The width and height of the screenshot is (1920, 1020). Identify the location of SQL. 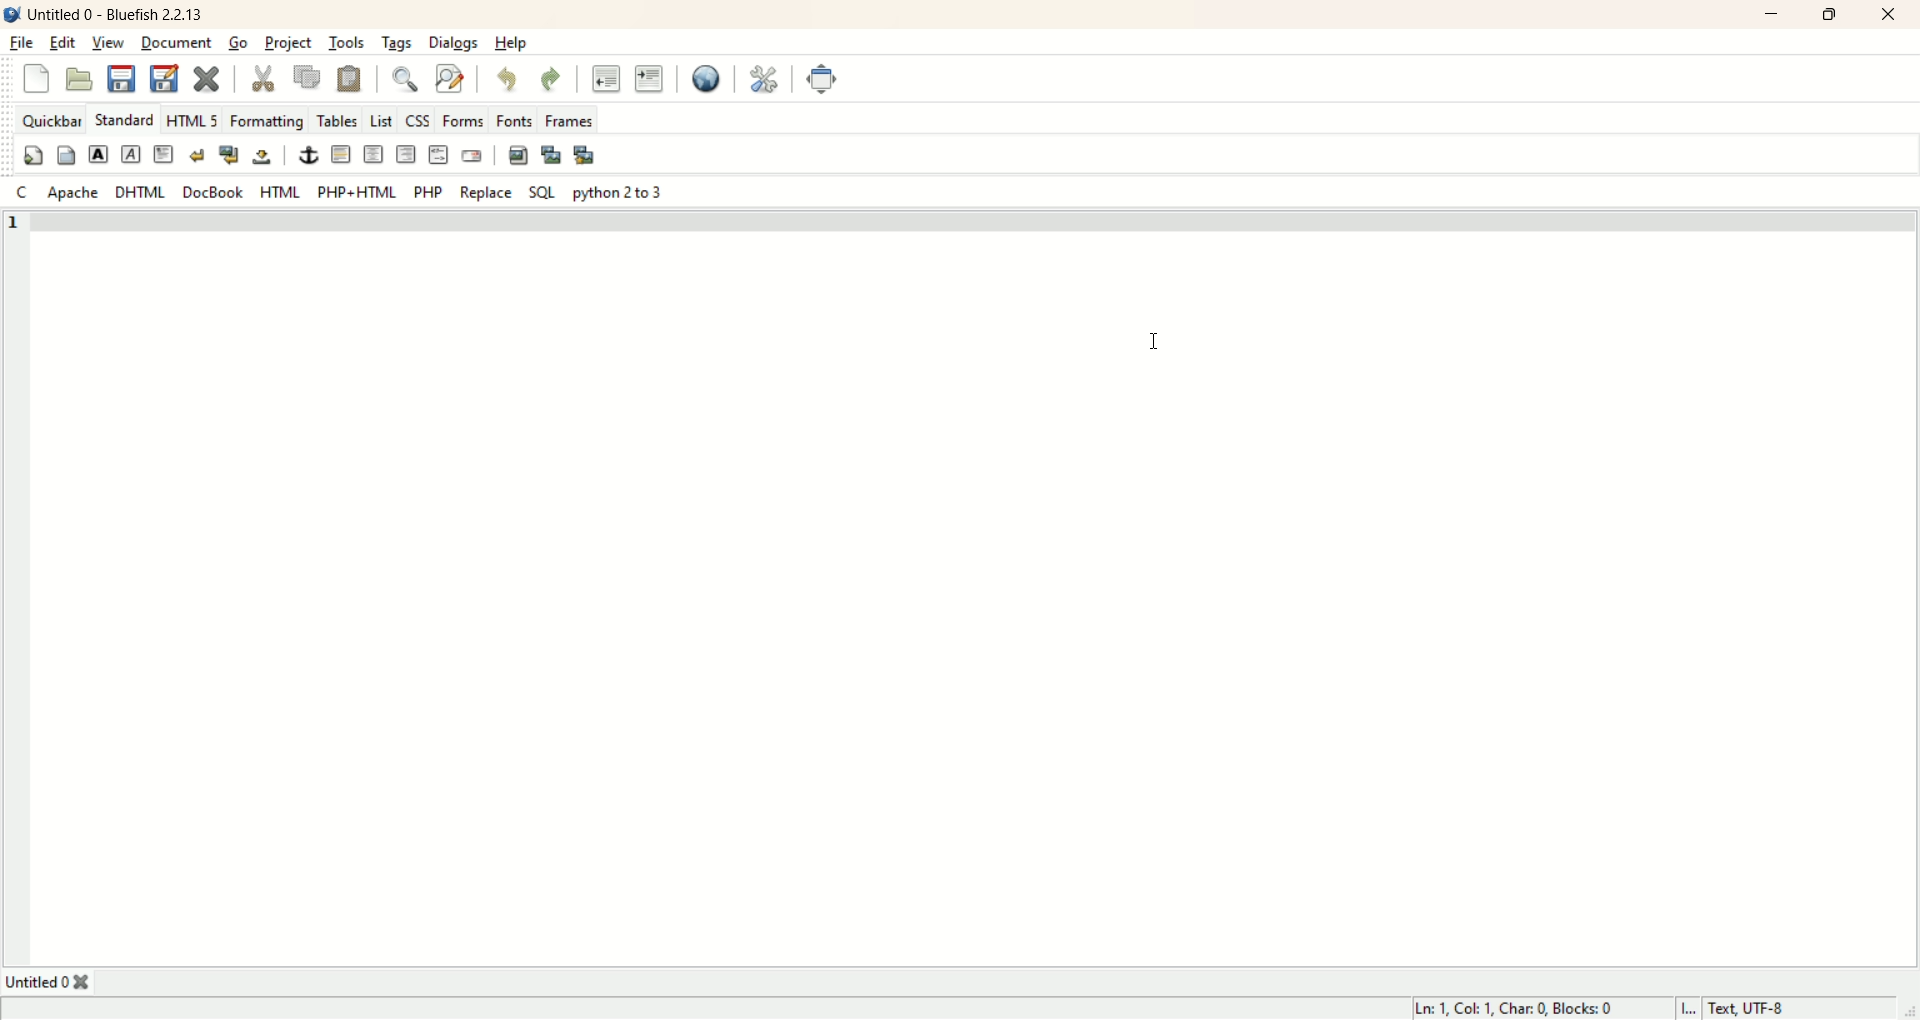
(542, 191).